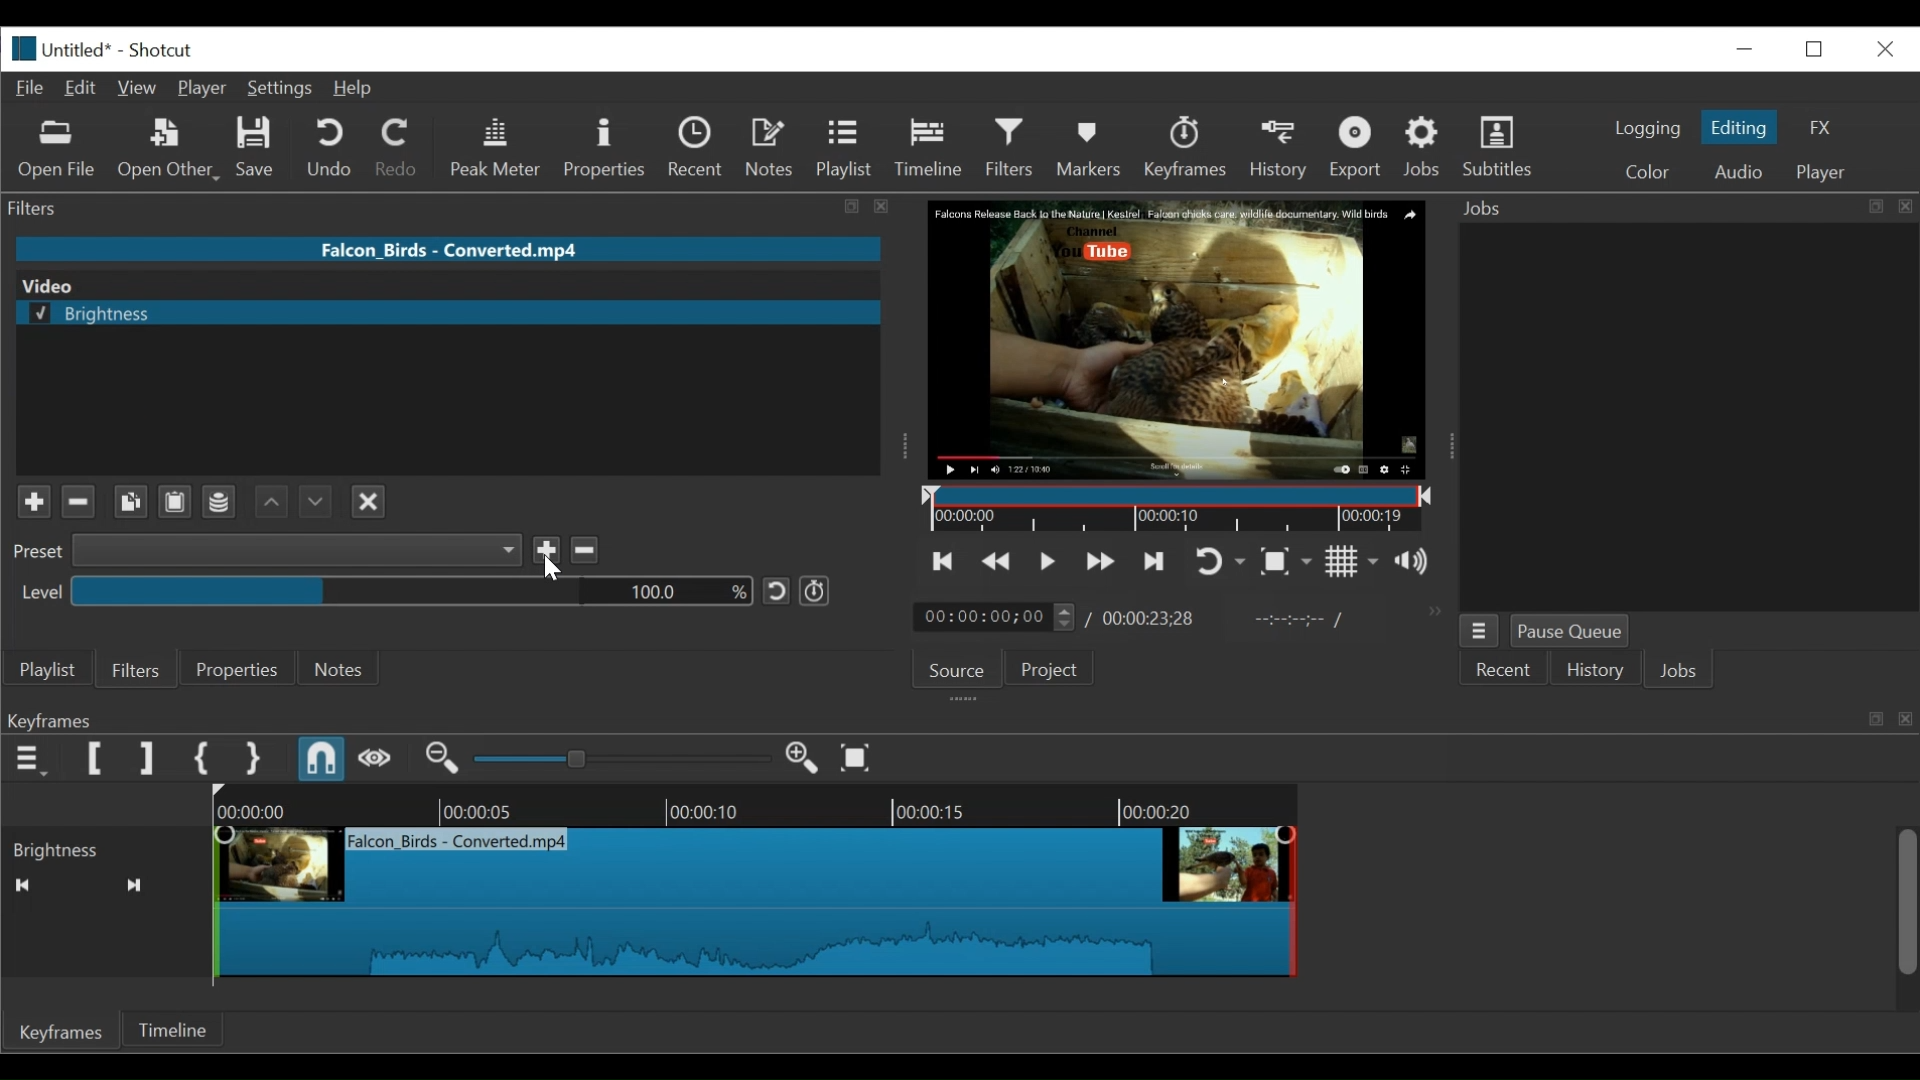 The width and height of the screenshot is (1920, 1080). I want to click on File name, so click(448, 249).